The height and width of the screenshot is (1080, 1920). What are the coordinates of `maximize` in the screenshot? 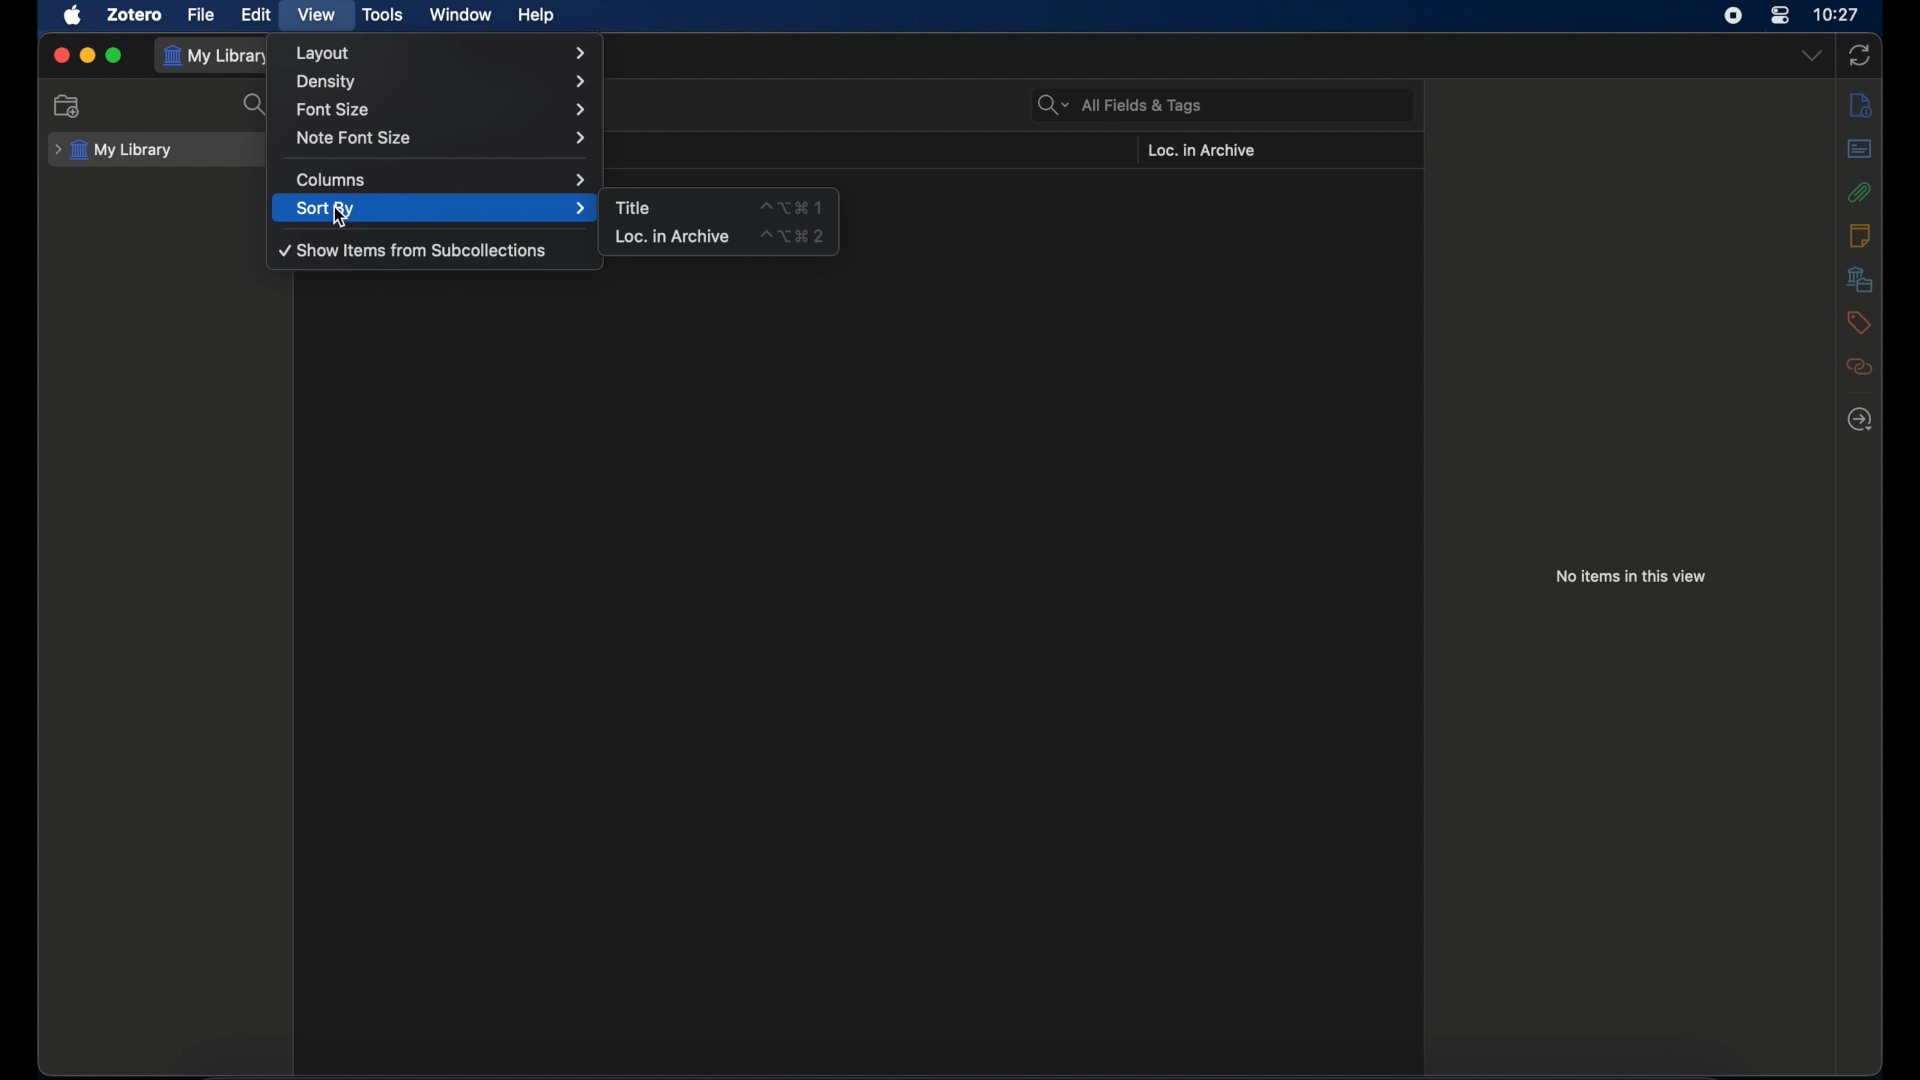 It's located at (115, 55).